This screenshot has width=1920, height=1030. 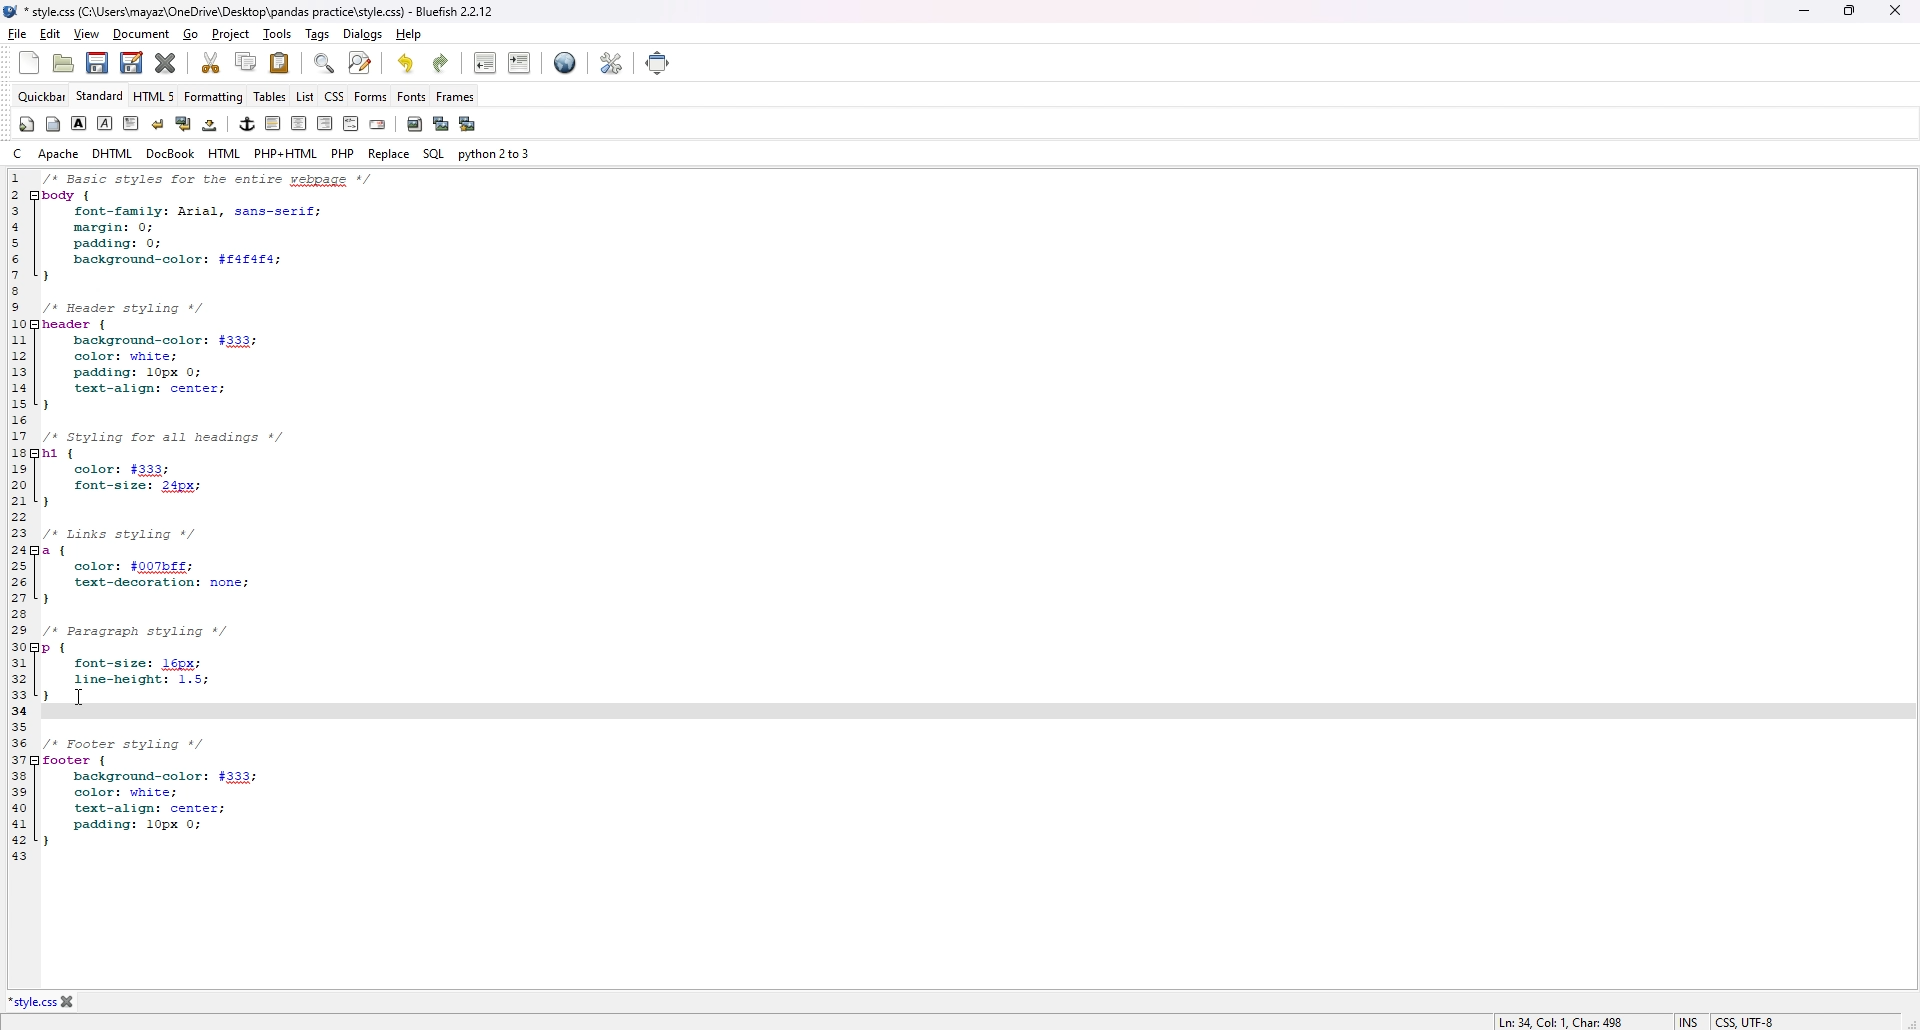 What do you see at coordinates (154, 96) in the screenshot?
I see `html 5` at bounding box center [154, 96].